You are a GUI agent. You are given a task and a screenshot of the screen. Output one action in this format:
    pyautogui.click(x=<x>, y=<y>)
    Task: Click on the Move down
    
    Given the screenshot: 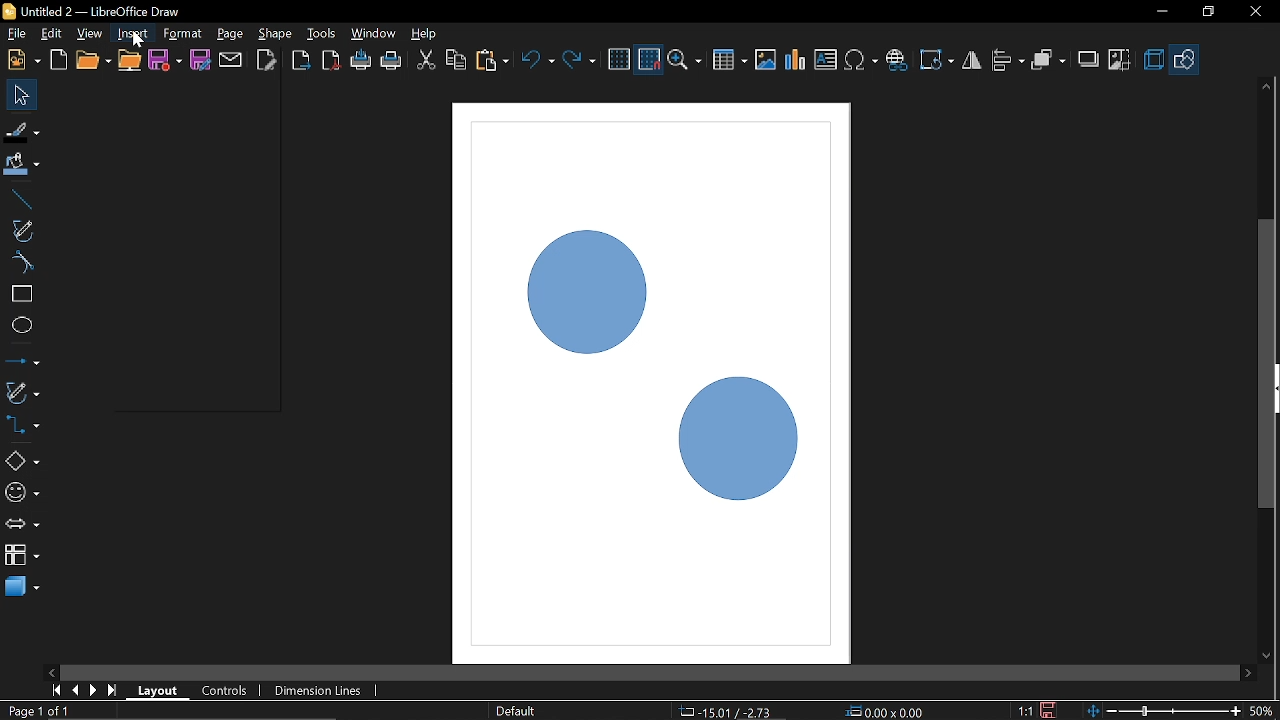 What is the action you would take?
    pyautogui.click(x=1267, y=657)
    